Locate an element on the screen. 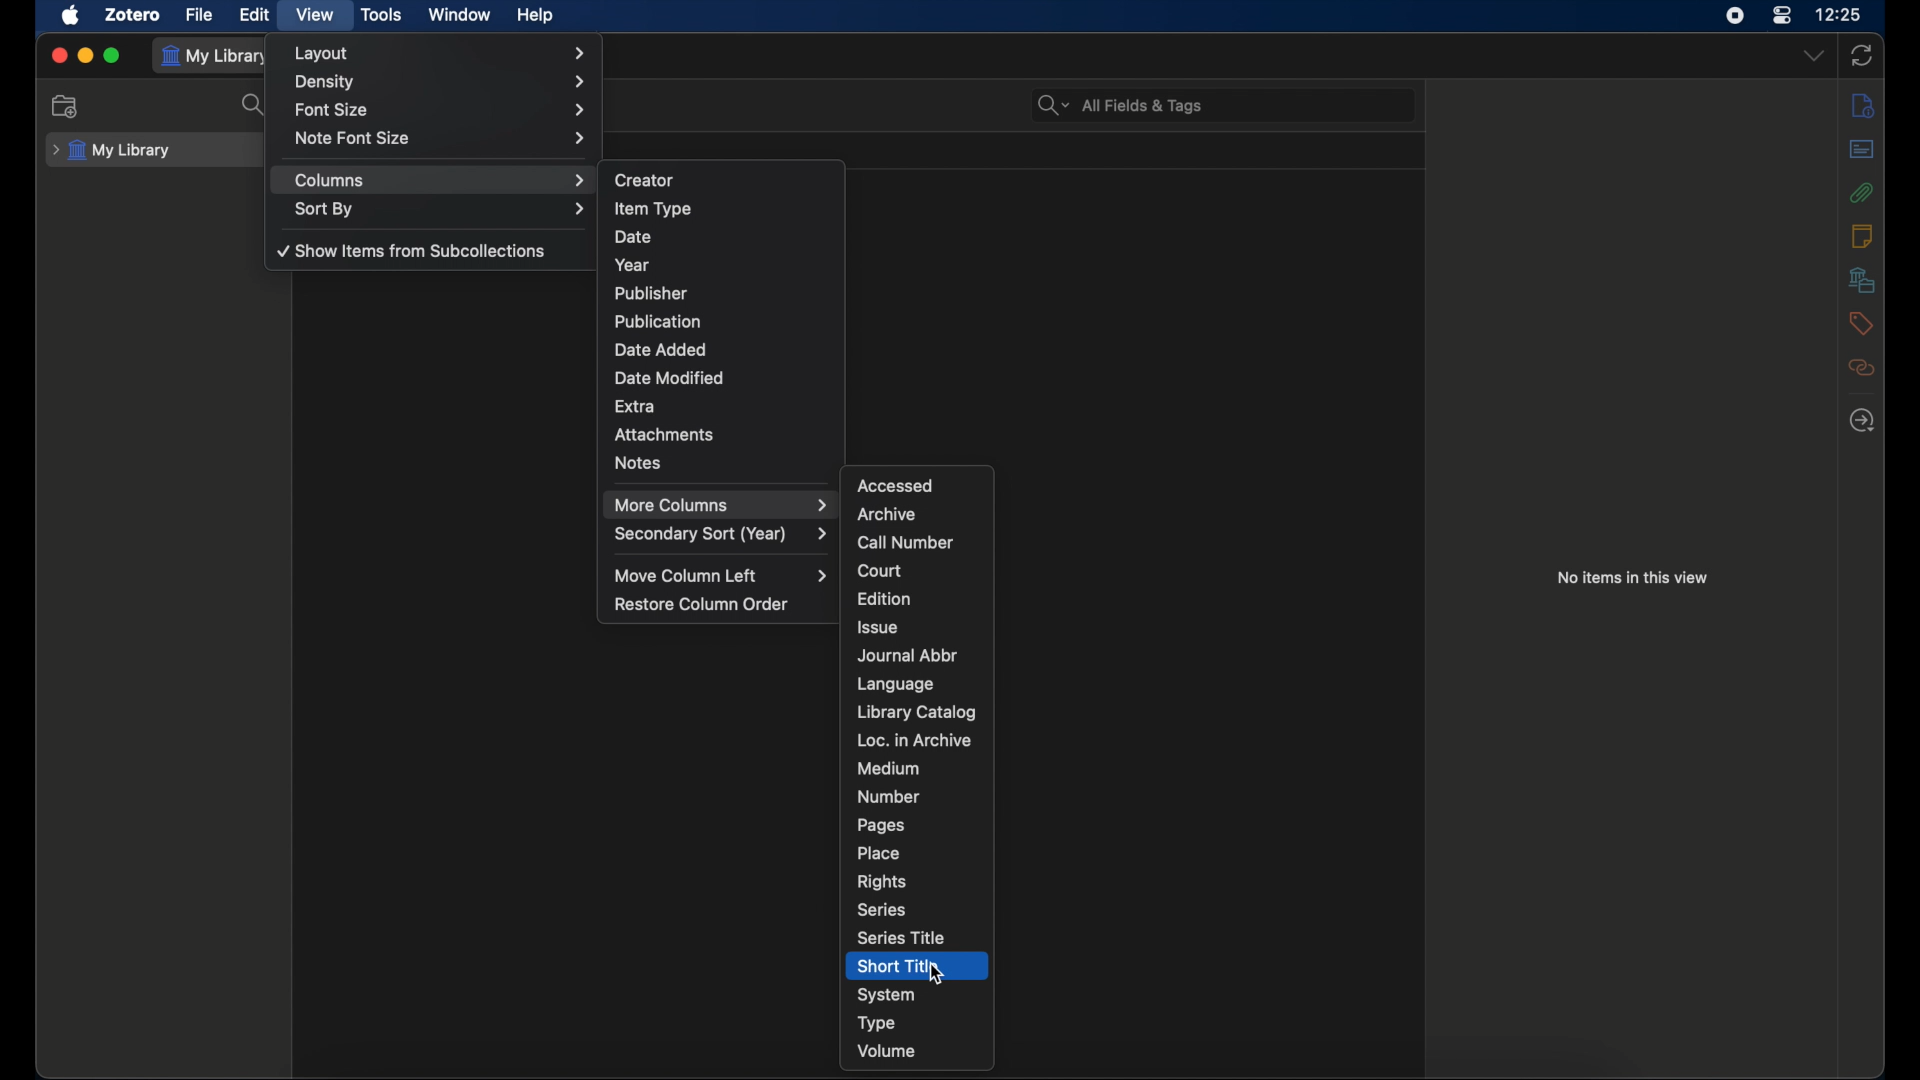 The height and width of the screenshot is (1080, 1920). info is located at coordinates (1862, 106).